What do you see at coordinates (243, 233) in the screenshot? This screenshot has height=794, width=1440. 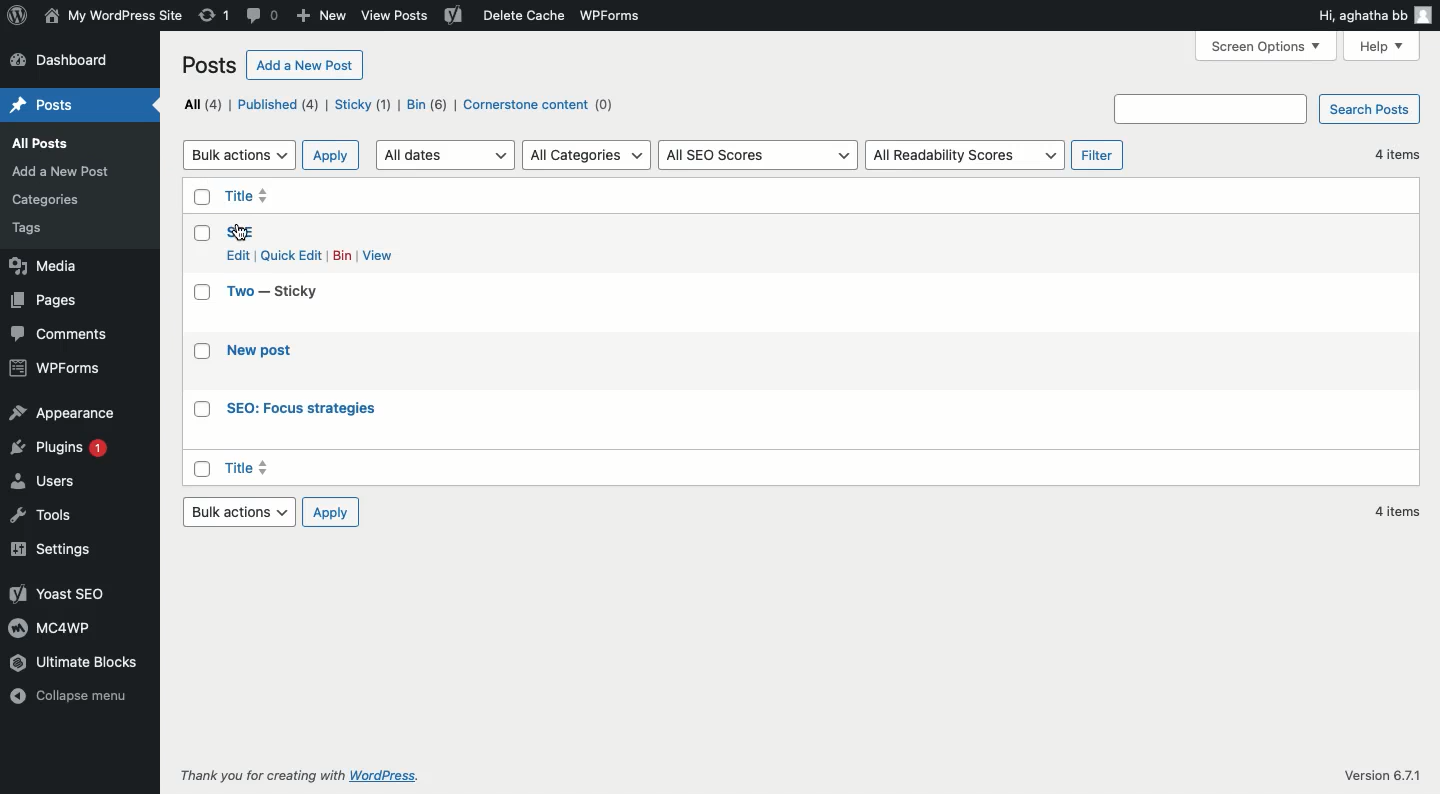 I see `cursor` at bounding box center [243, 233].